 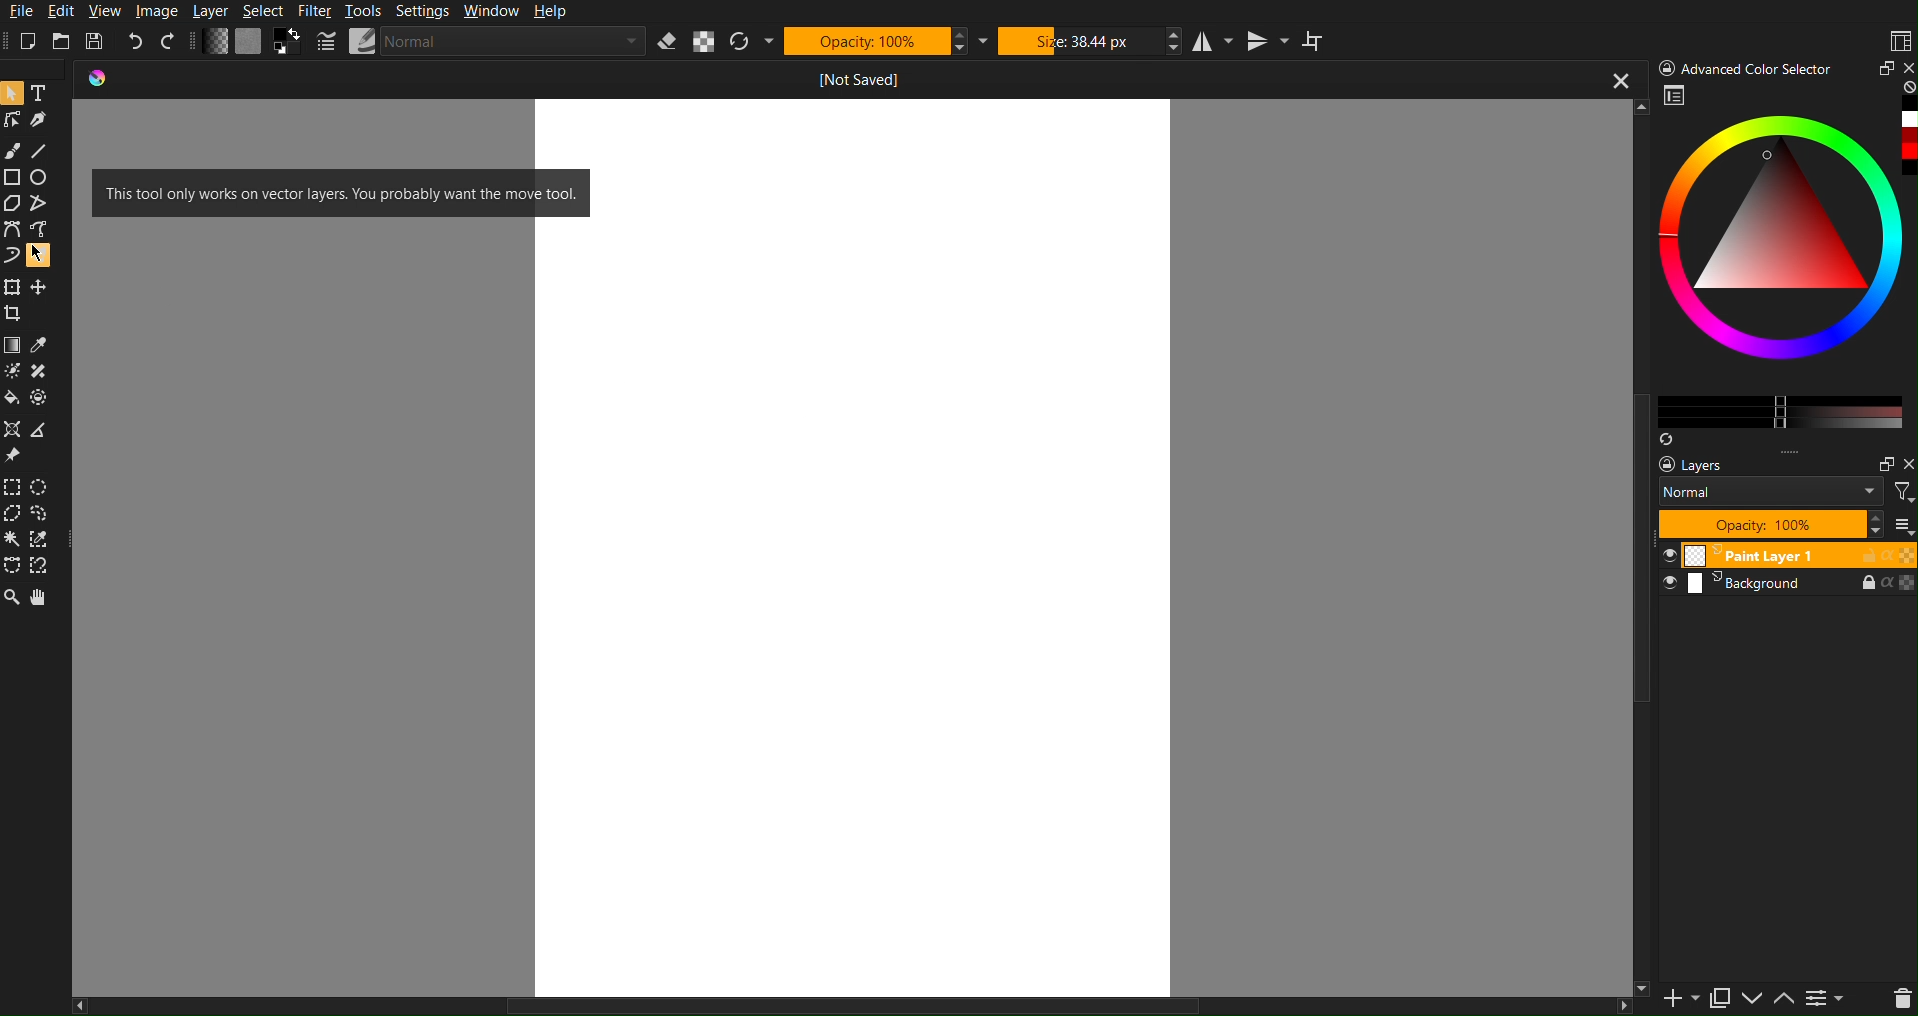 What do you see at coordinates (1906, 66) in the screenshot?
I see `close` at bounding box center [1906, 66].